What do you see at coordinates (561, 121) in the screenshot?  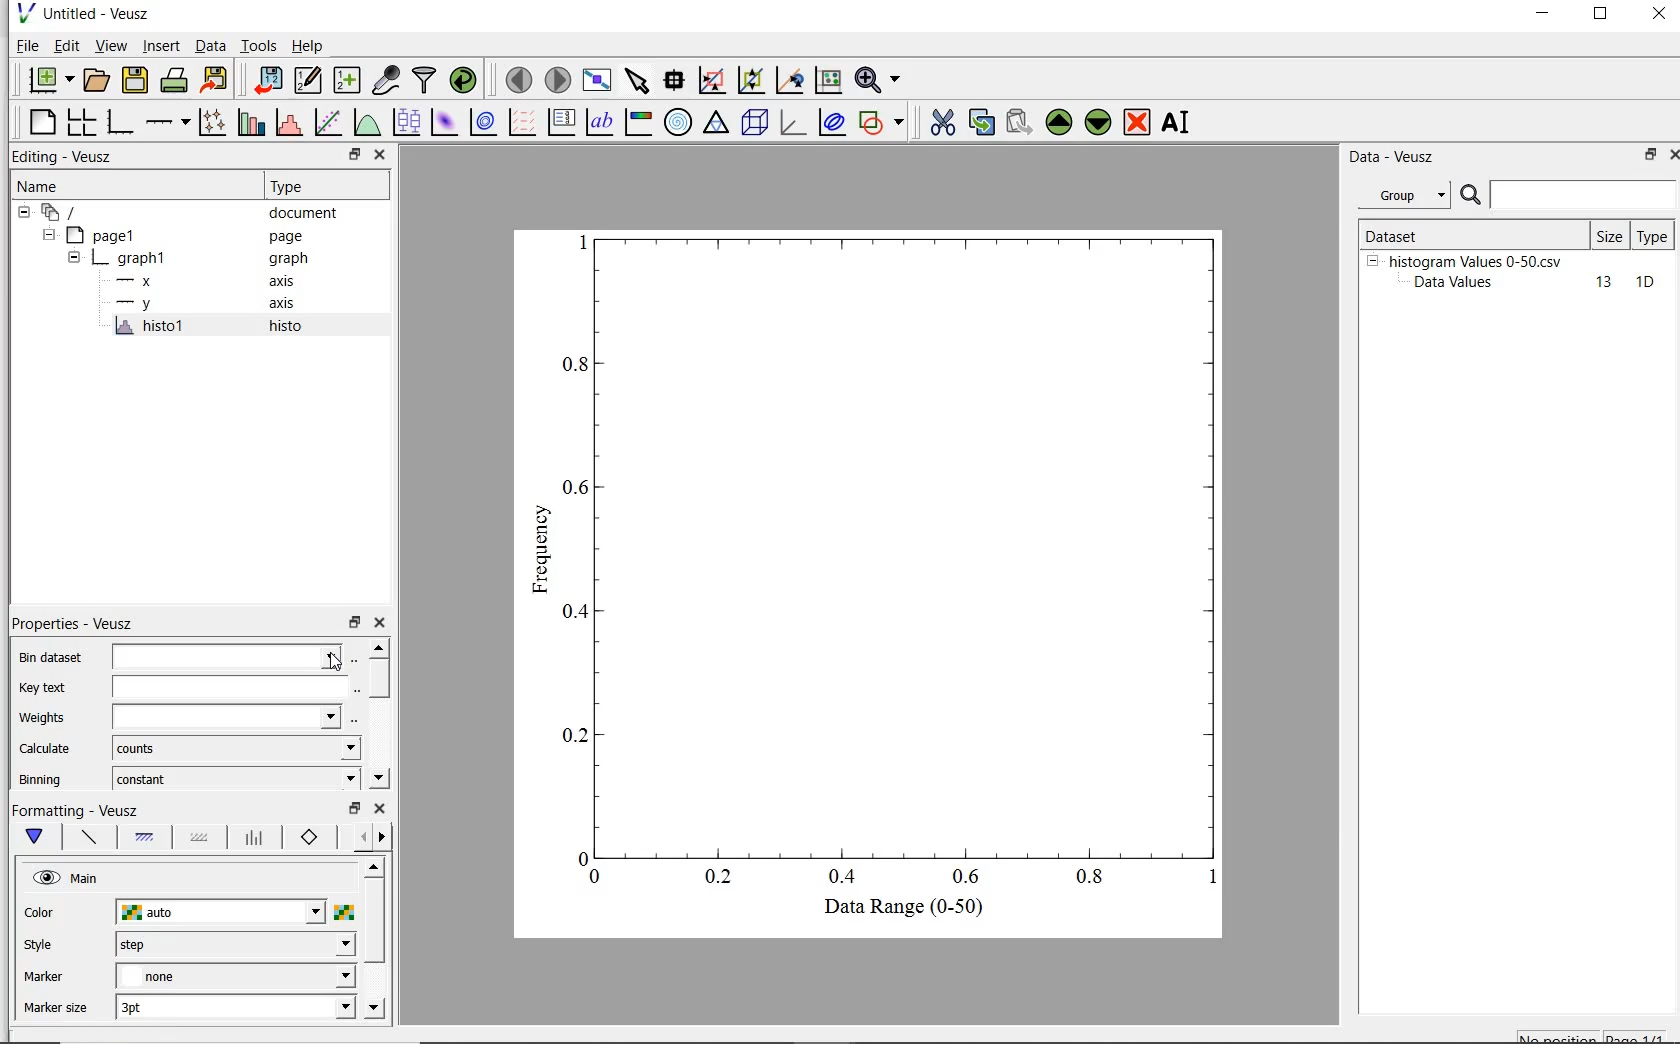 I see `plot key` at bounding box center [561, 121].